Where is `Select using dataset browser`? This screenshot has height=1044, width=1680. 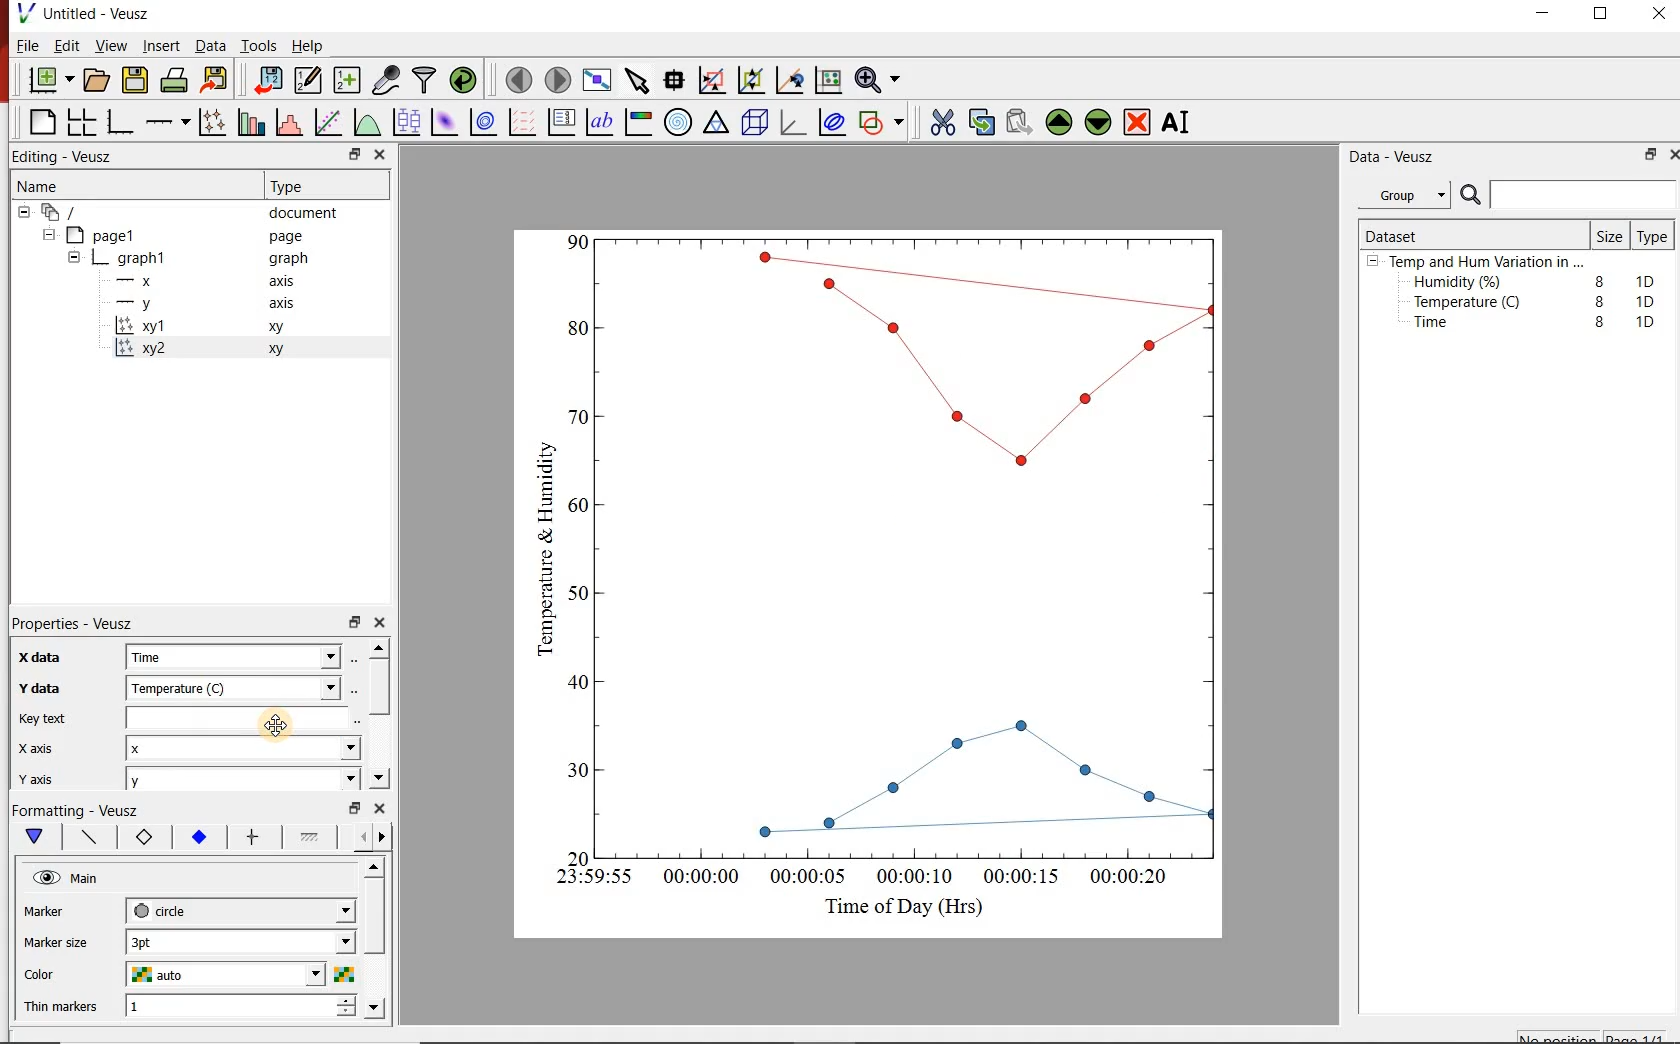
Select using dataset browser is located at coordinates (355, 688).